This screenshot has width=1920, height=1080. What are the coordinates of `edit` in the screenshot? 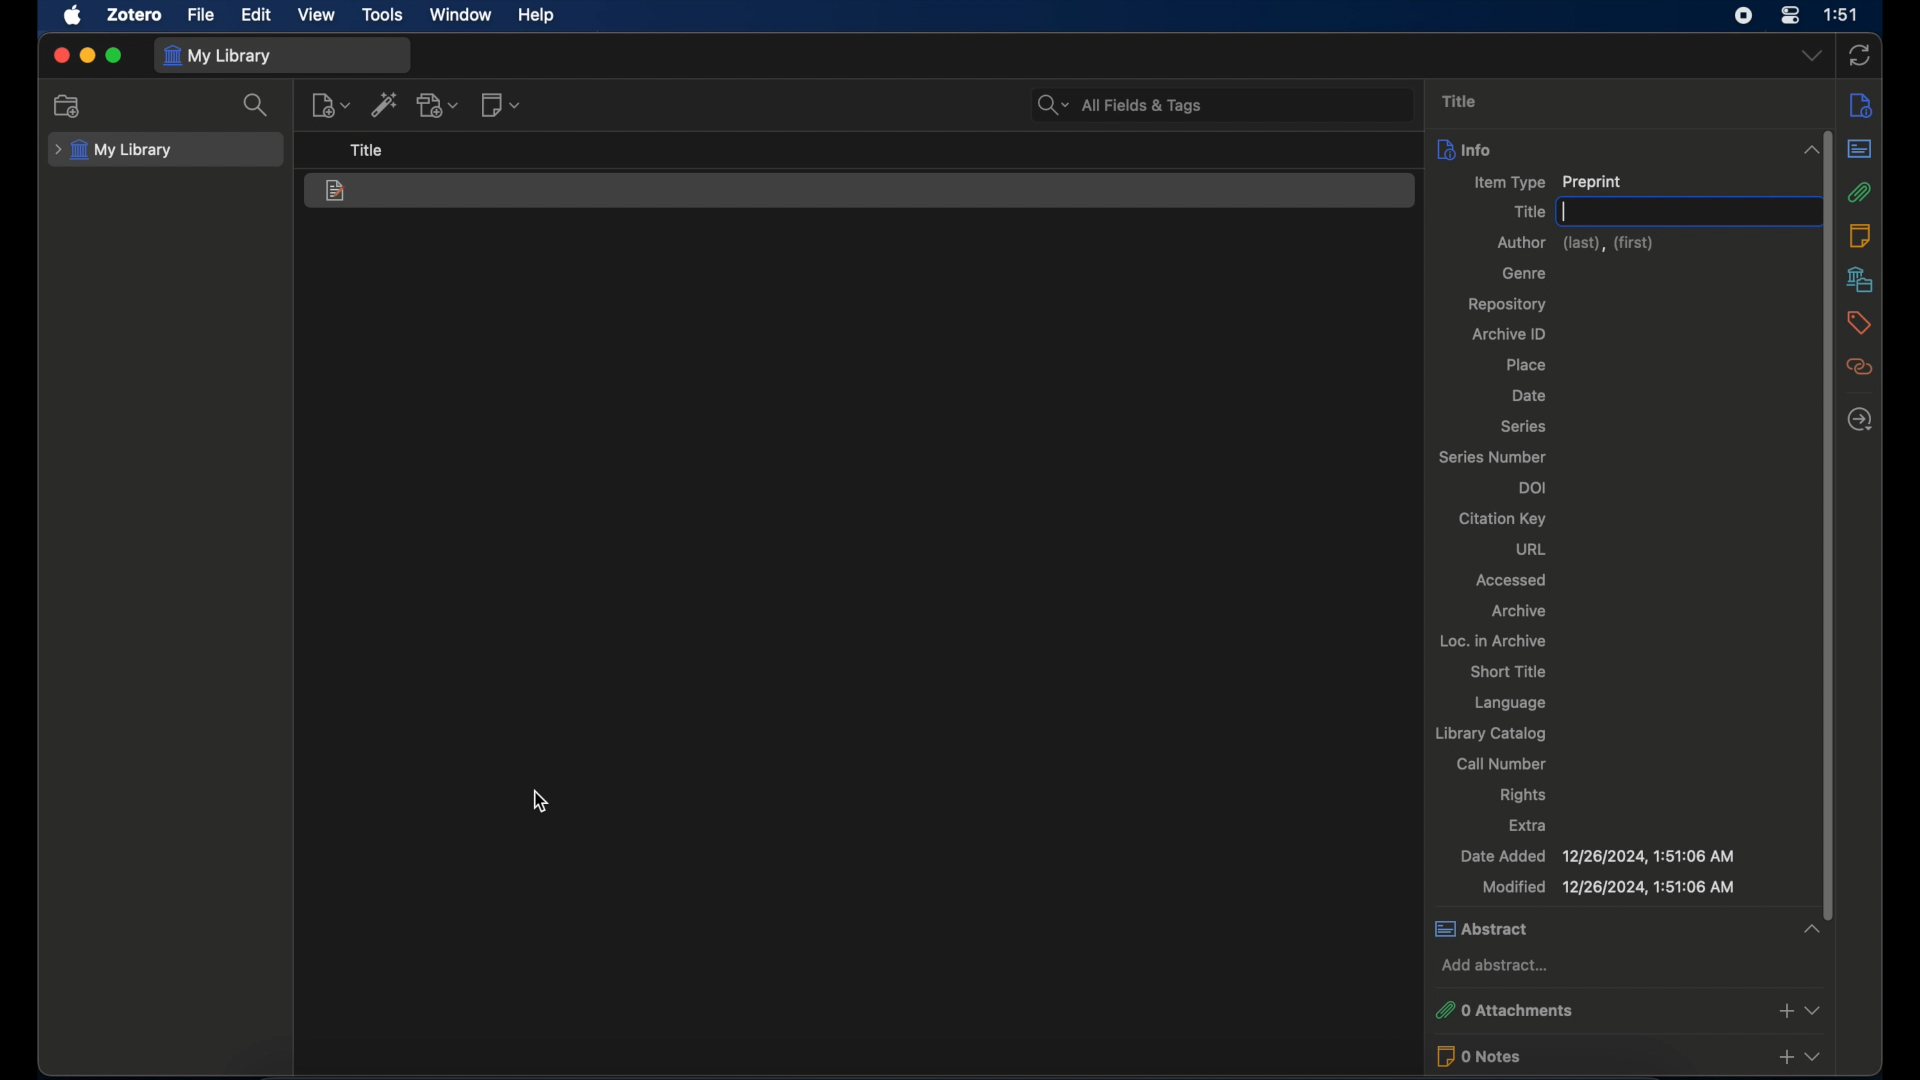 It's located at (258, 16).